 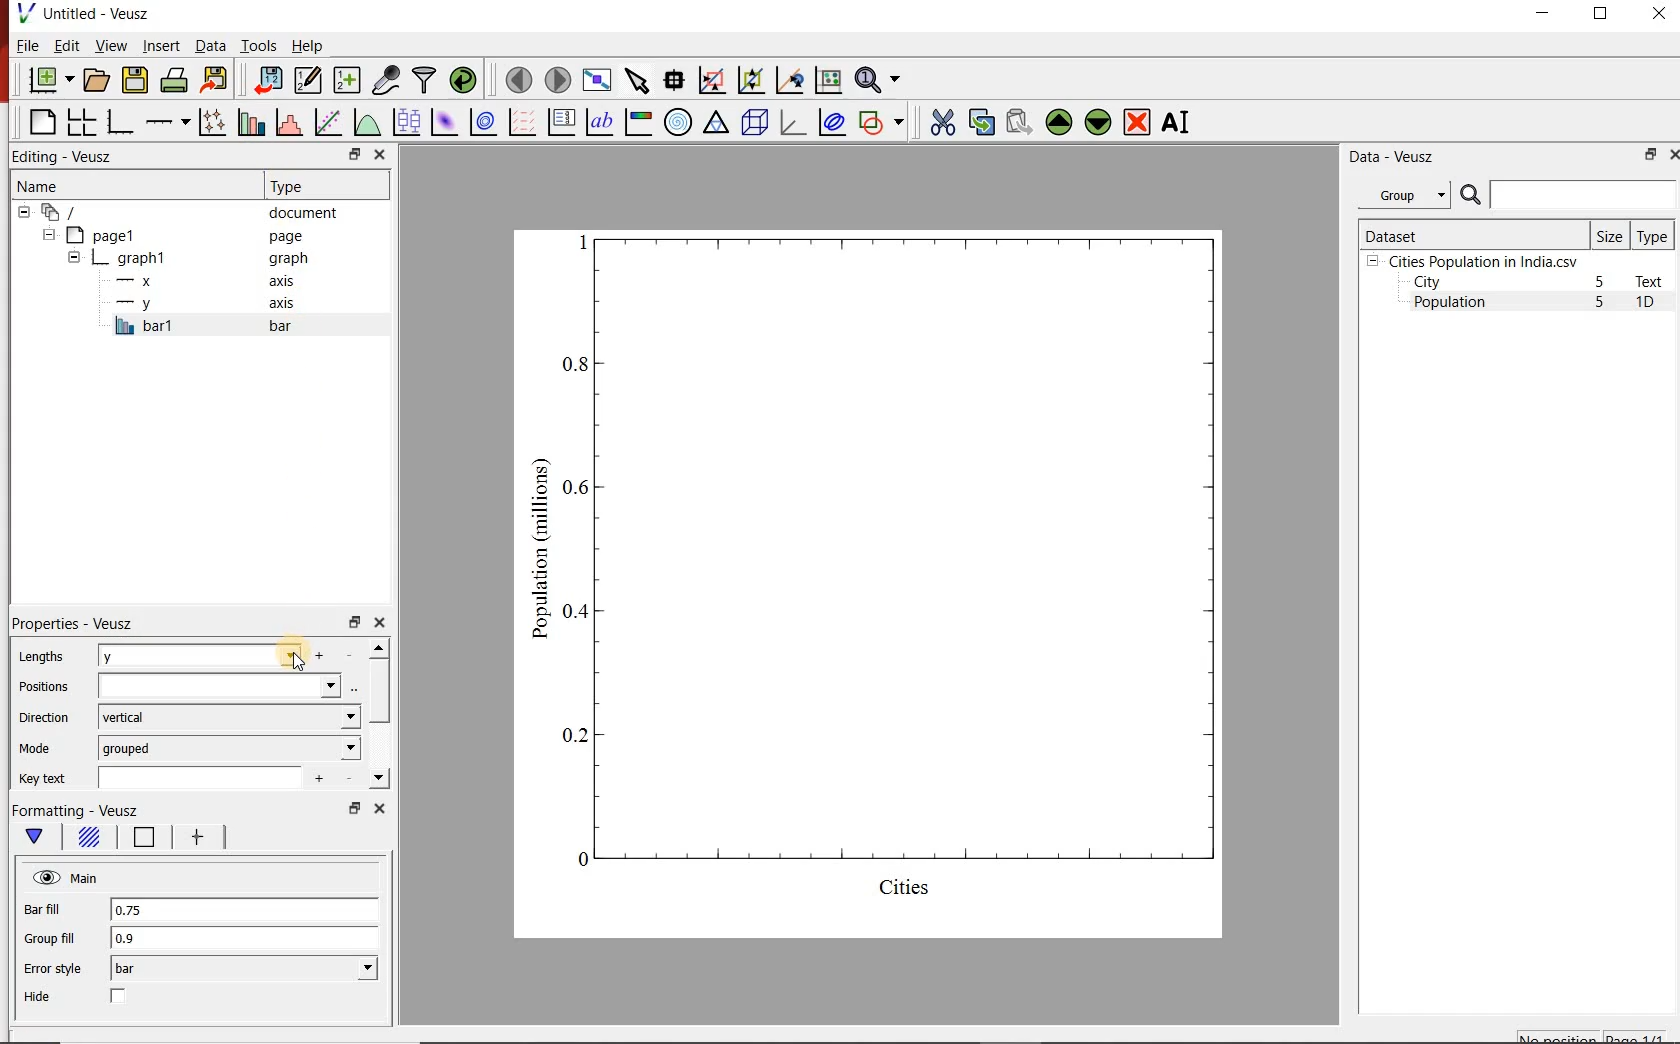 What do you see at coordinates (1651, 154) in the screenshot?
I see `restore` at bounding box center [1651, 154].